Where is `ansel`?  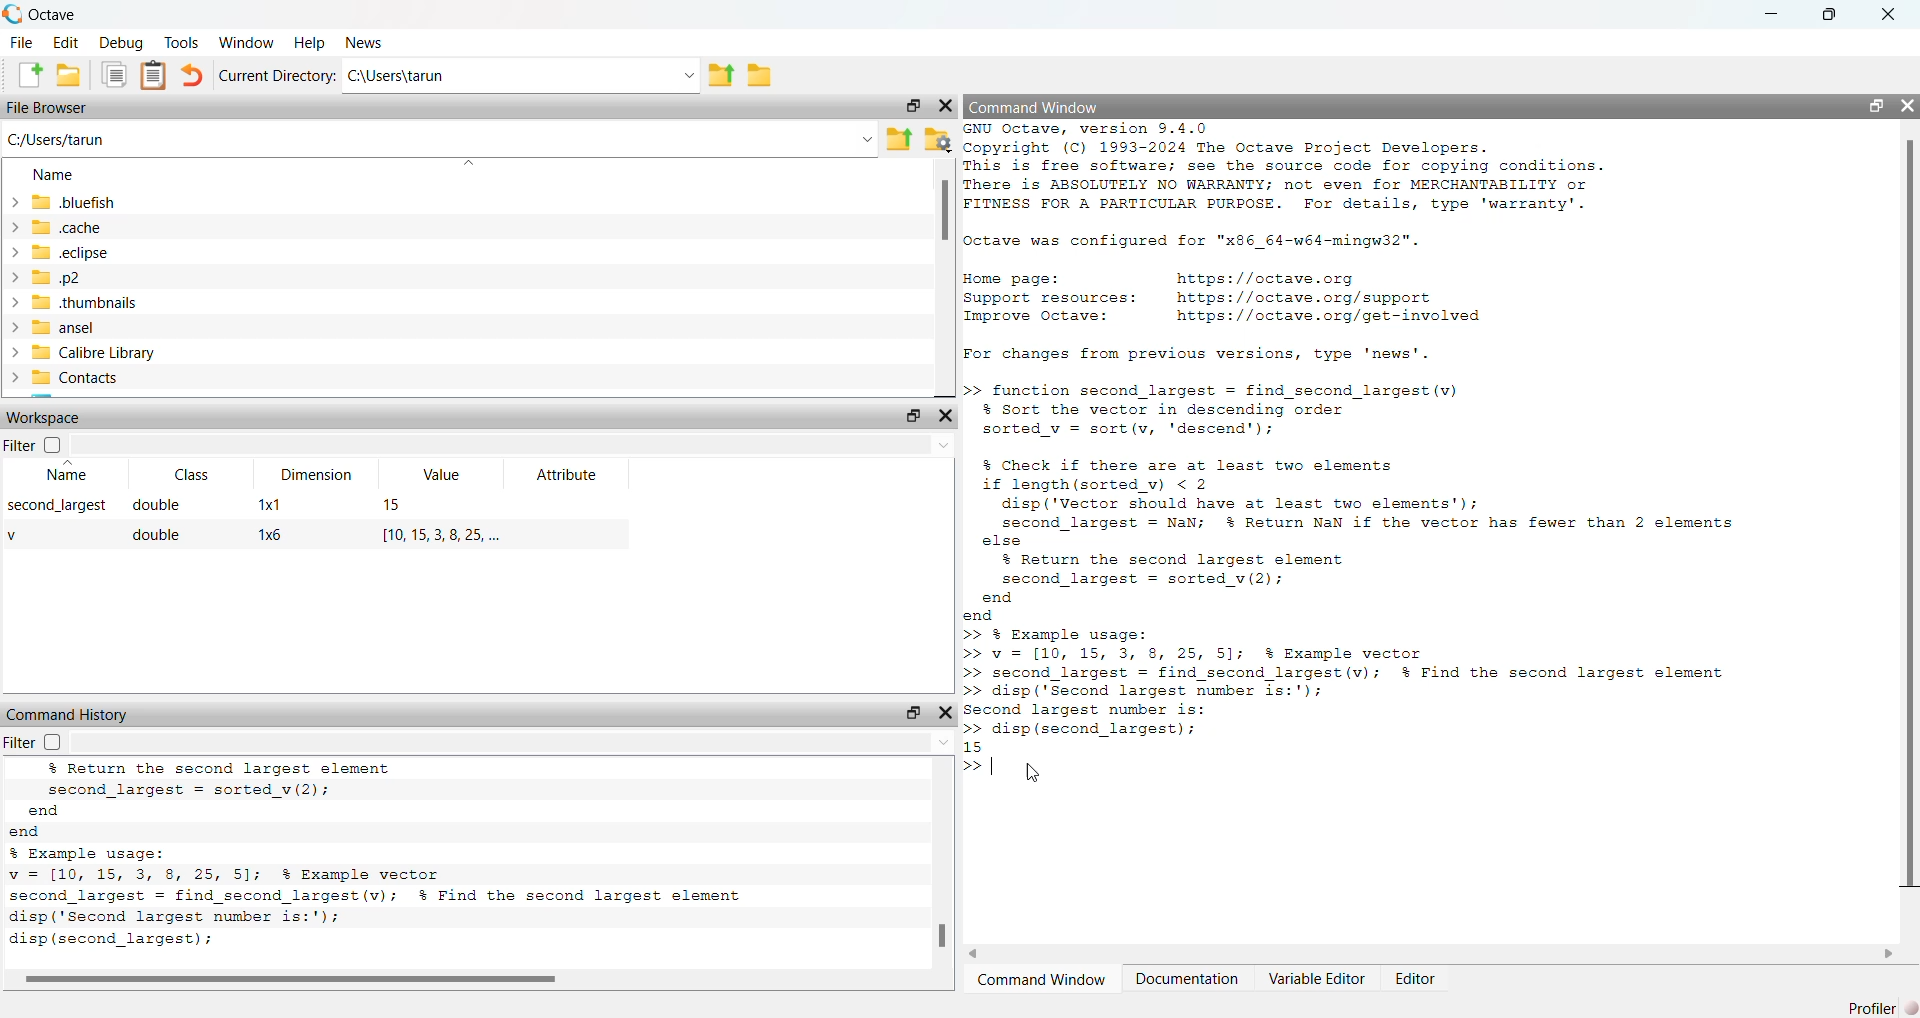
ansel is located at coordinates (92, 327).